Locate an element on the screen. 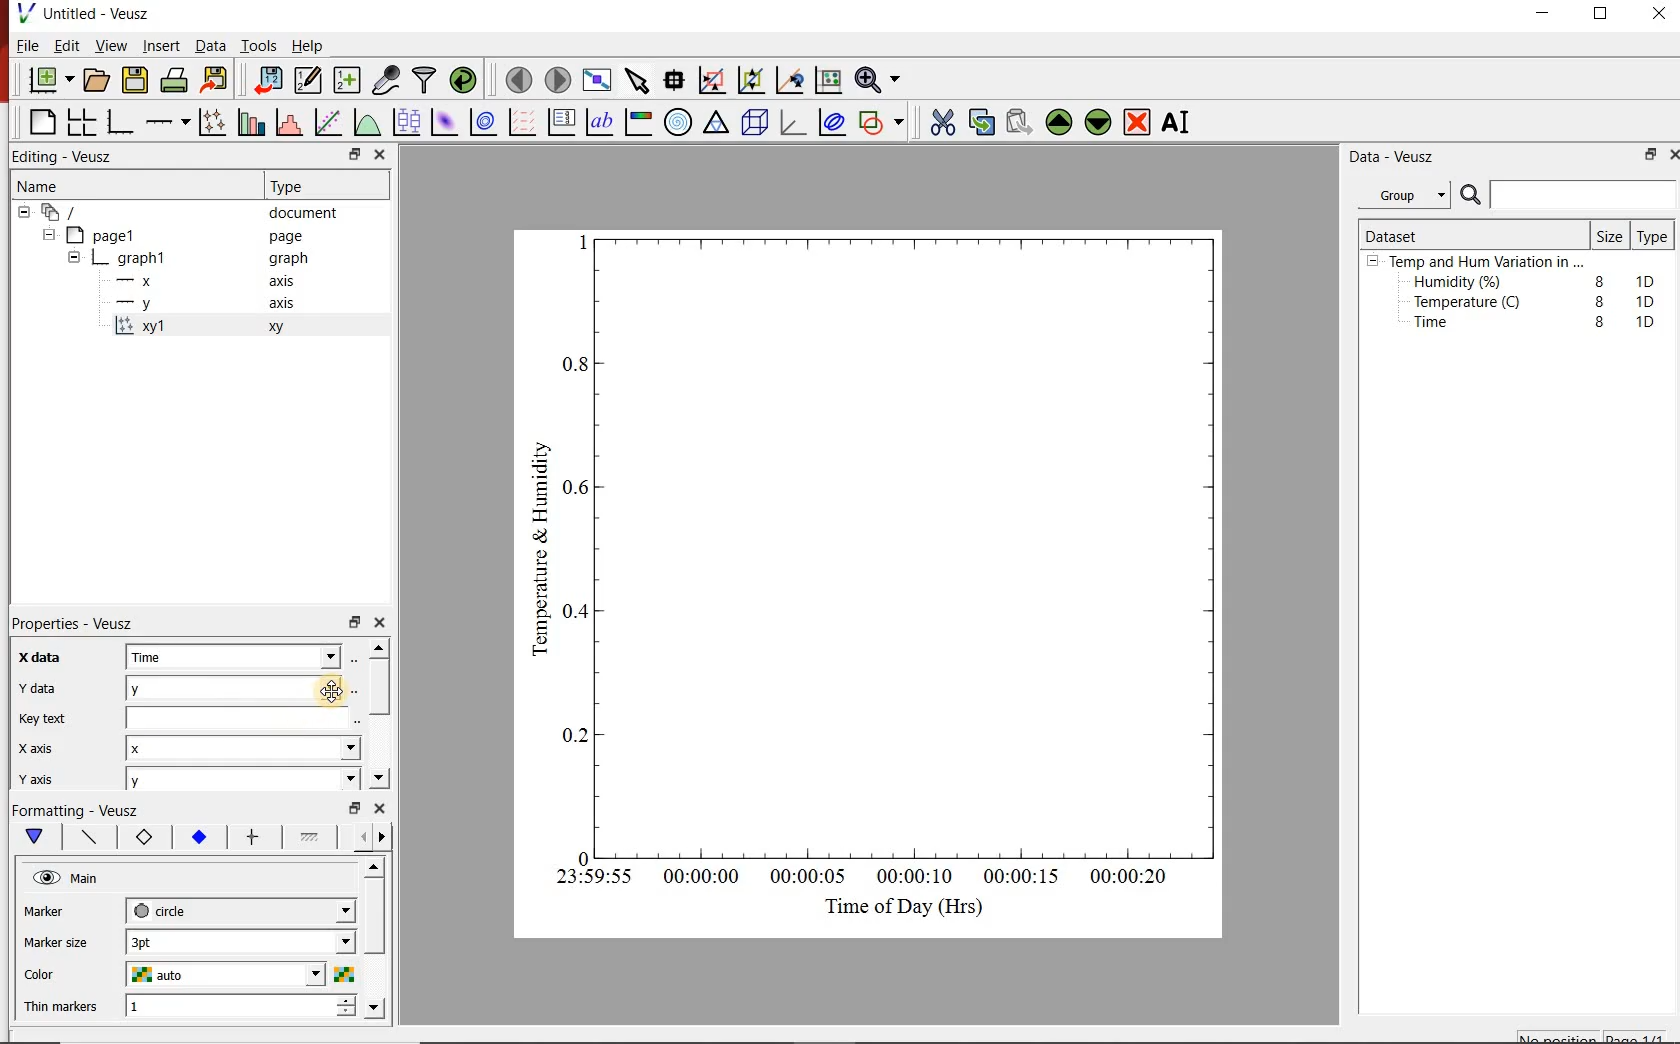 This screenshot has height=1044, width=1680. hide sub menu is located at coordinates (1373, 264).